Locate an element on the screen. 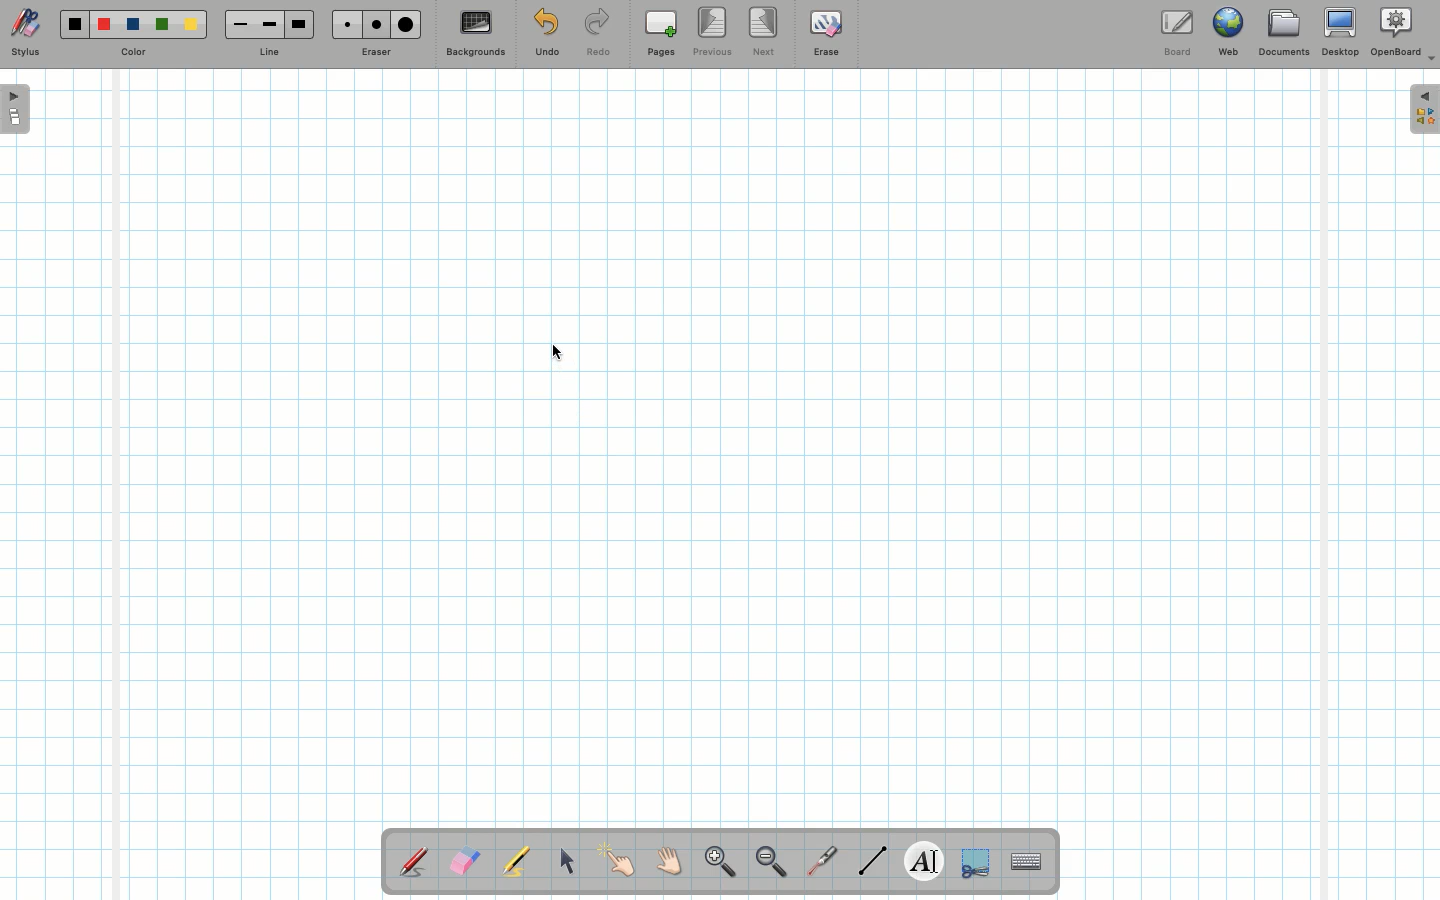 The height and width of the screenshot is (900, 1440). Board is located at coordinates (1176, 33).